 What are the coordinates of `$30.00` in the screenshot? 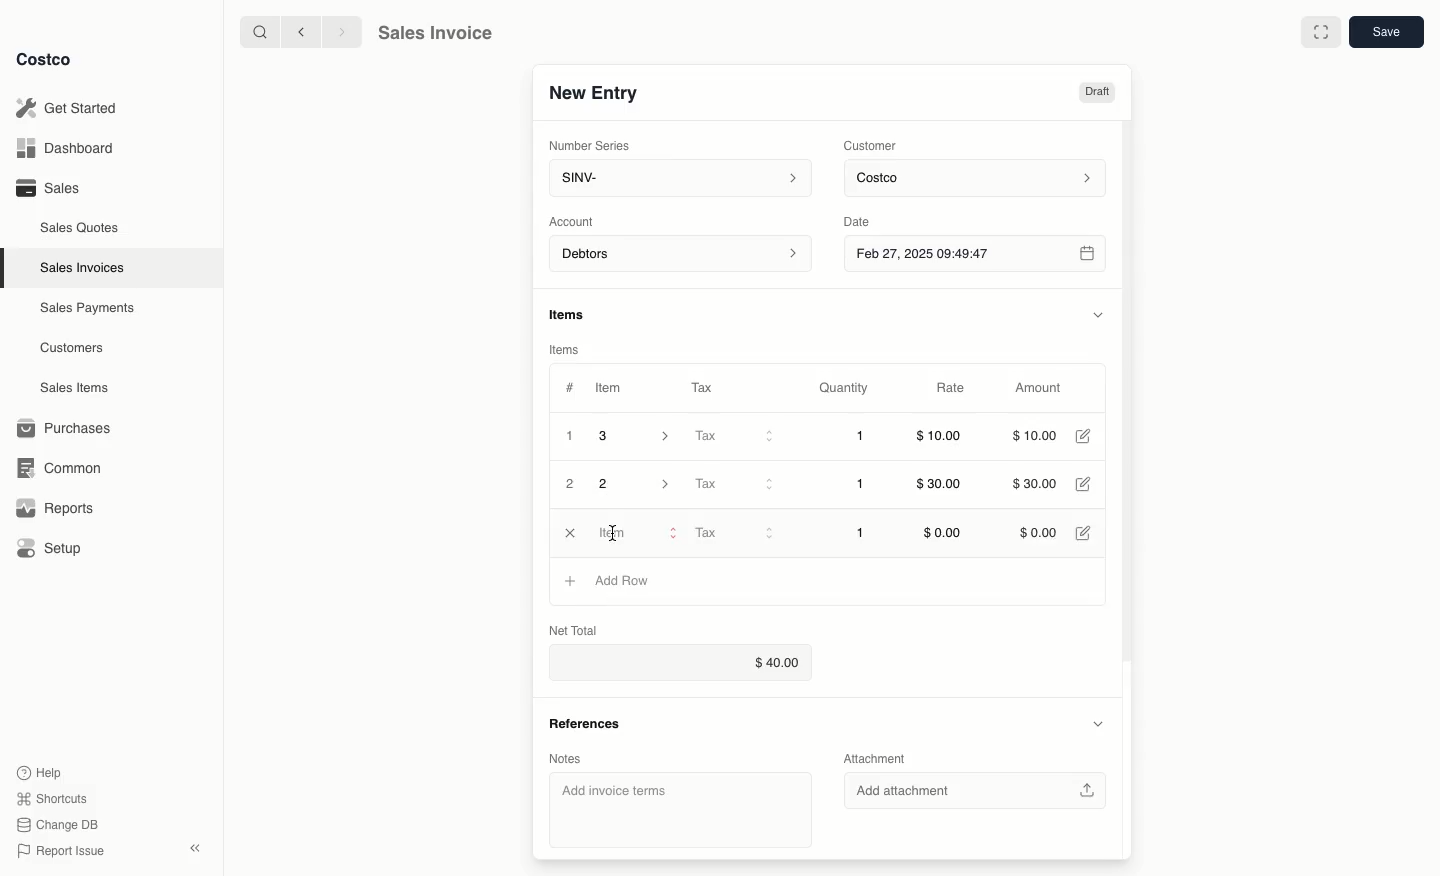 It's located at (943, 485).